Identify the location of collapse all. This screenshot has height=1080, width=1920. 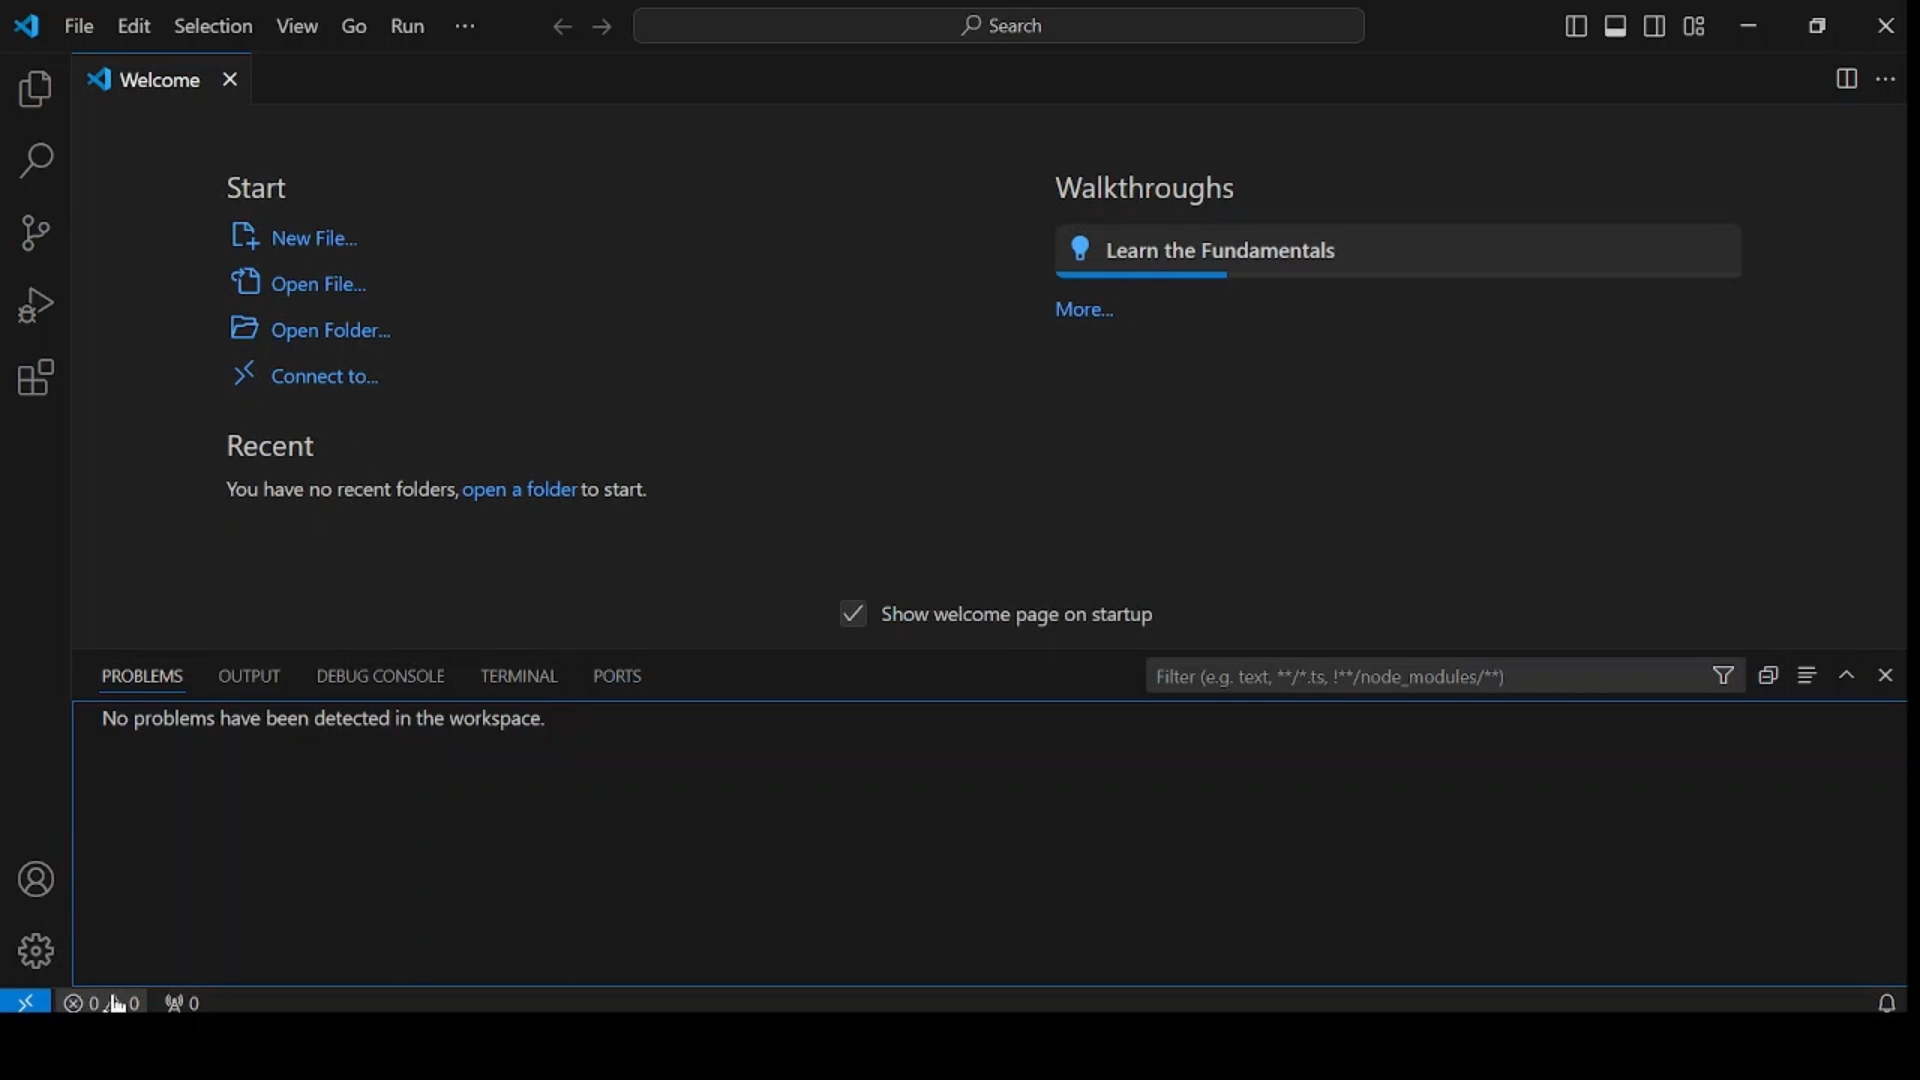
(1766, 674).